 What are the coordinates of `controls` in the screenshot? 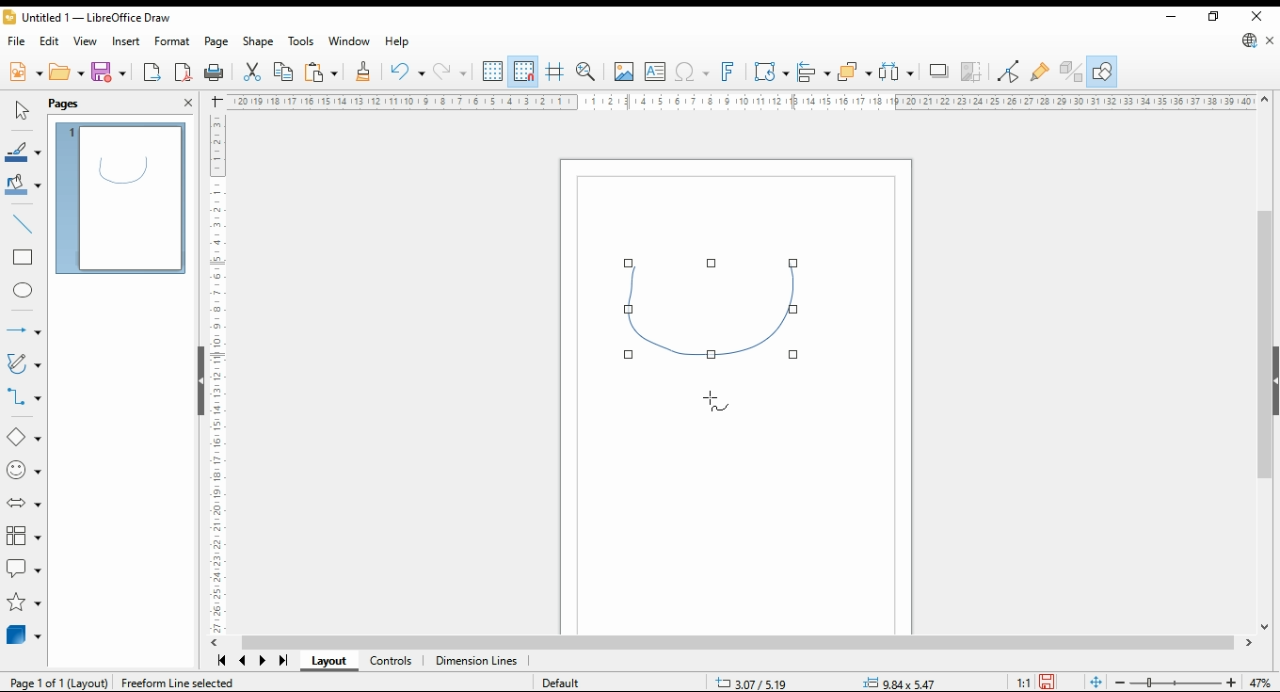 It's located at (394, 661).